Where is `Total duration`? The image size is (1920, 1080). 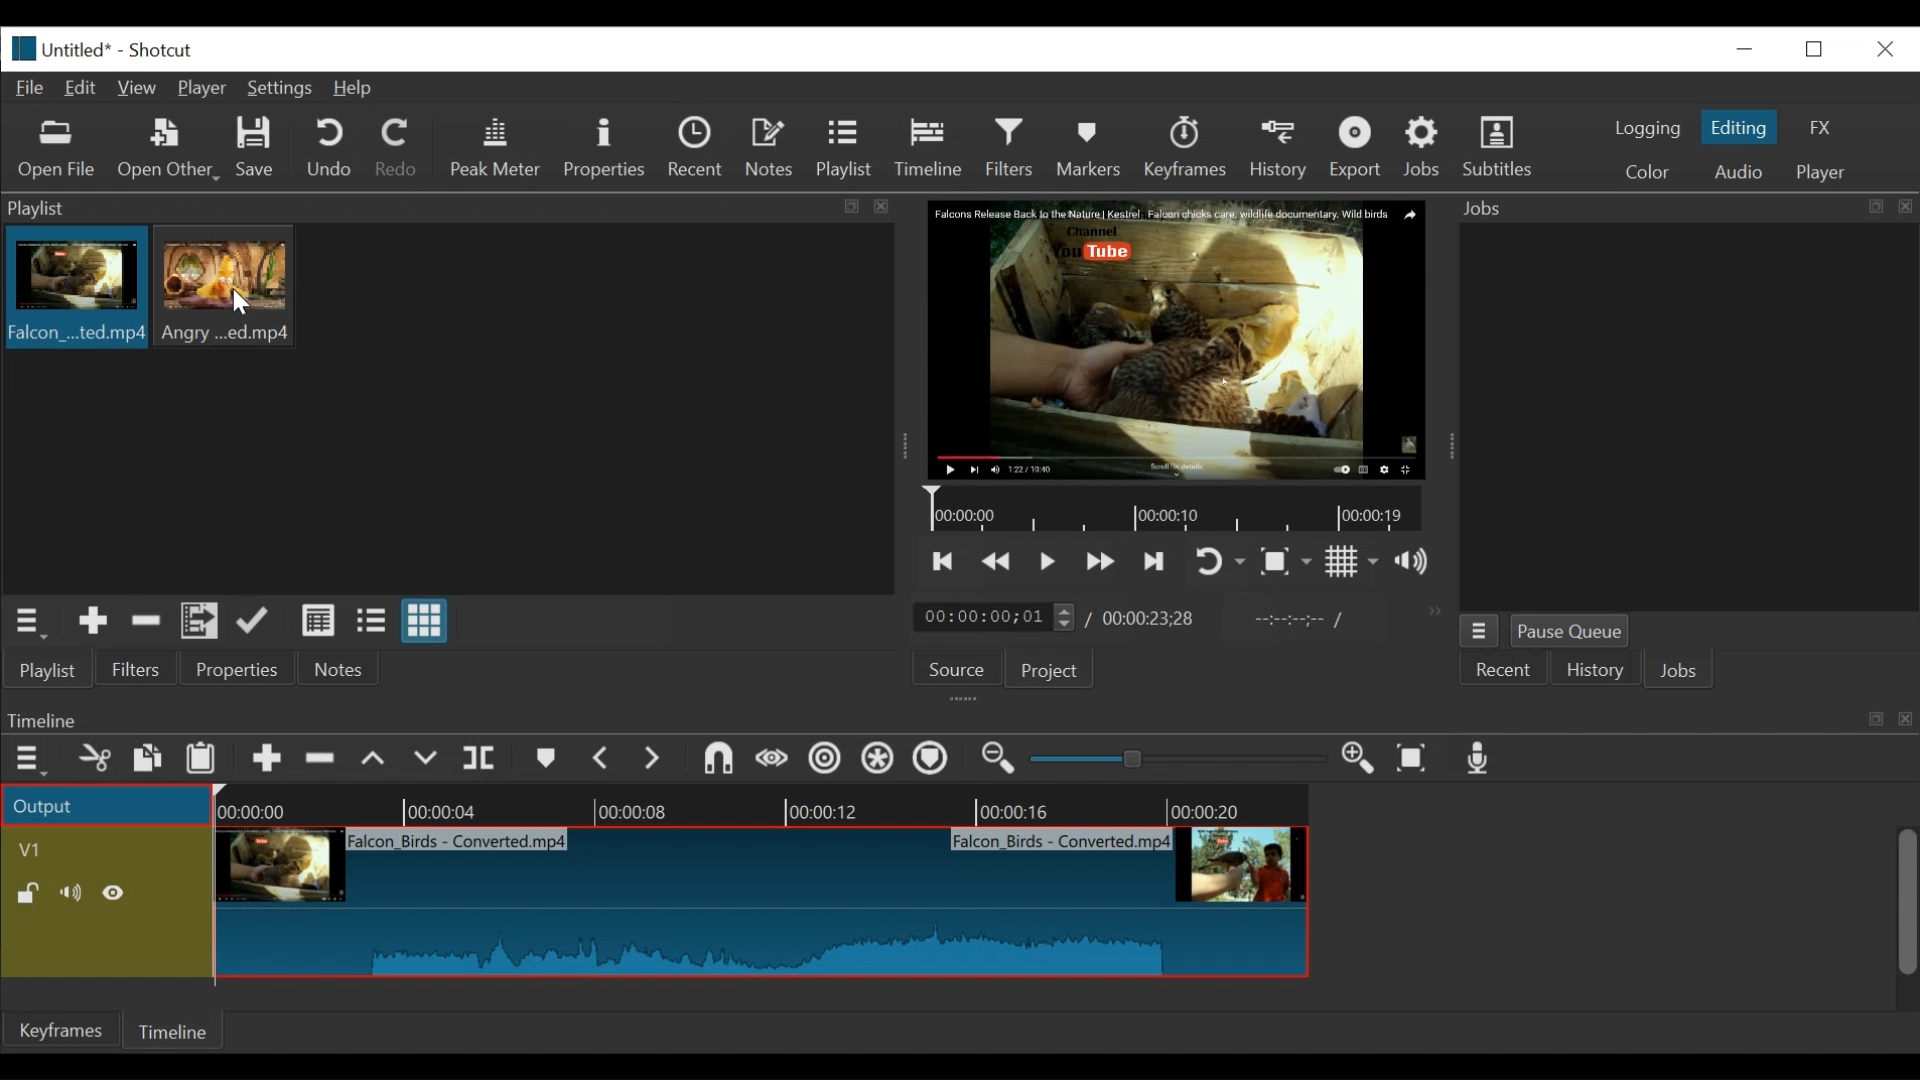 Total duration is located at coordinates (1155, 618).